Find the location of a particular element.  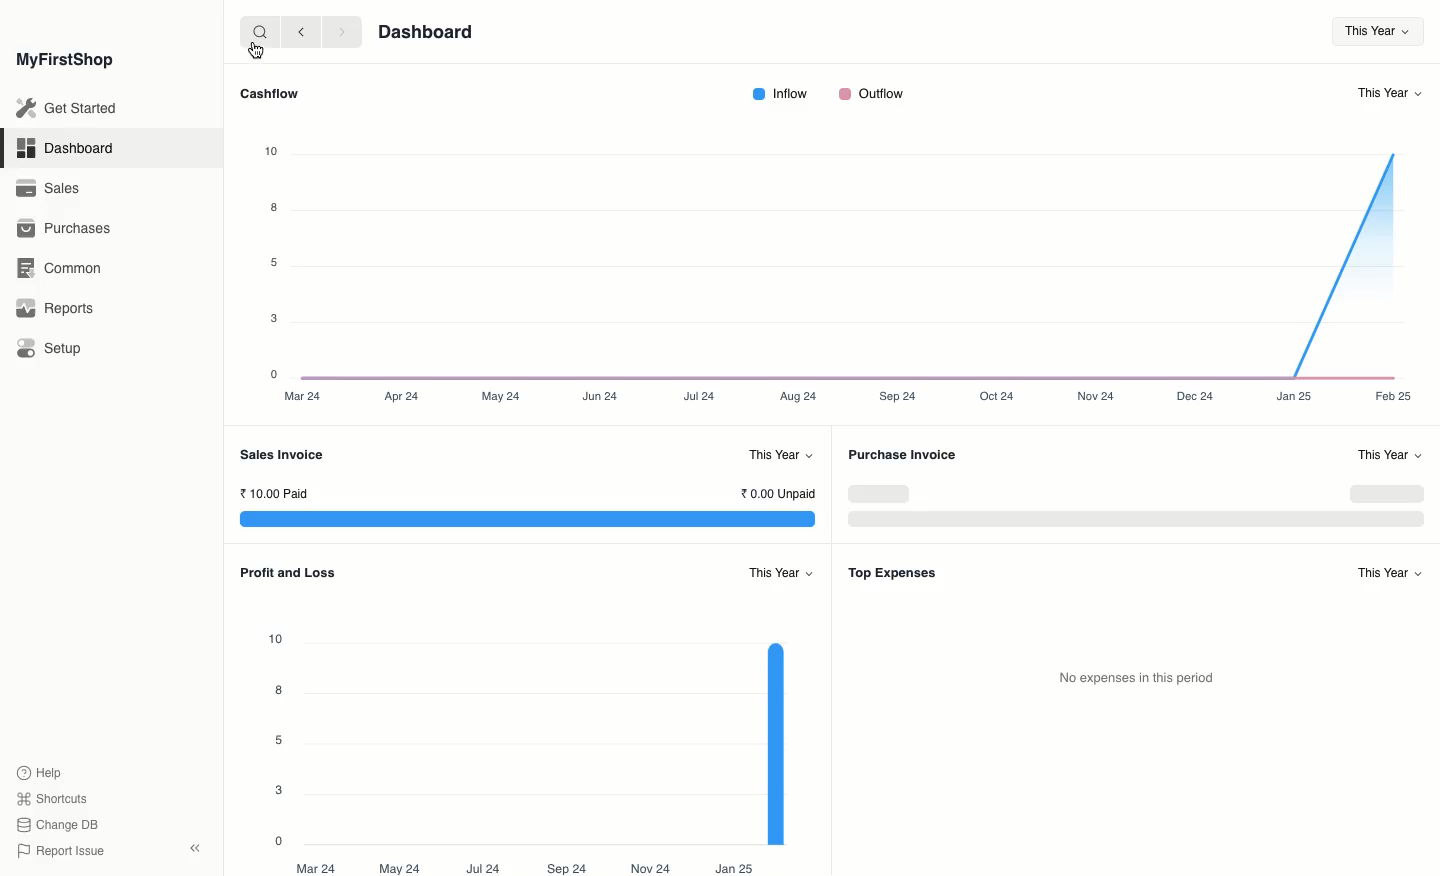

Apr2a is located at coordinates (402, 395).